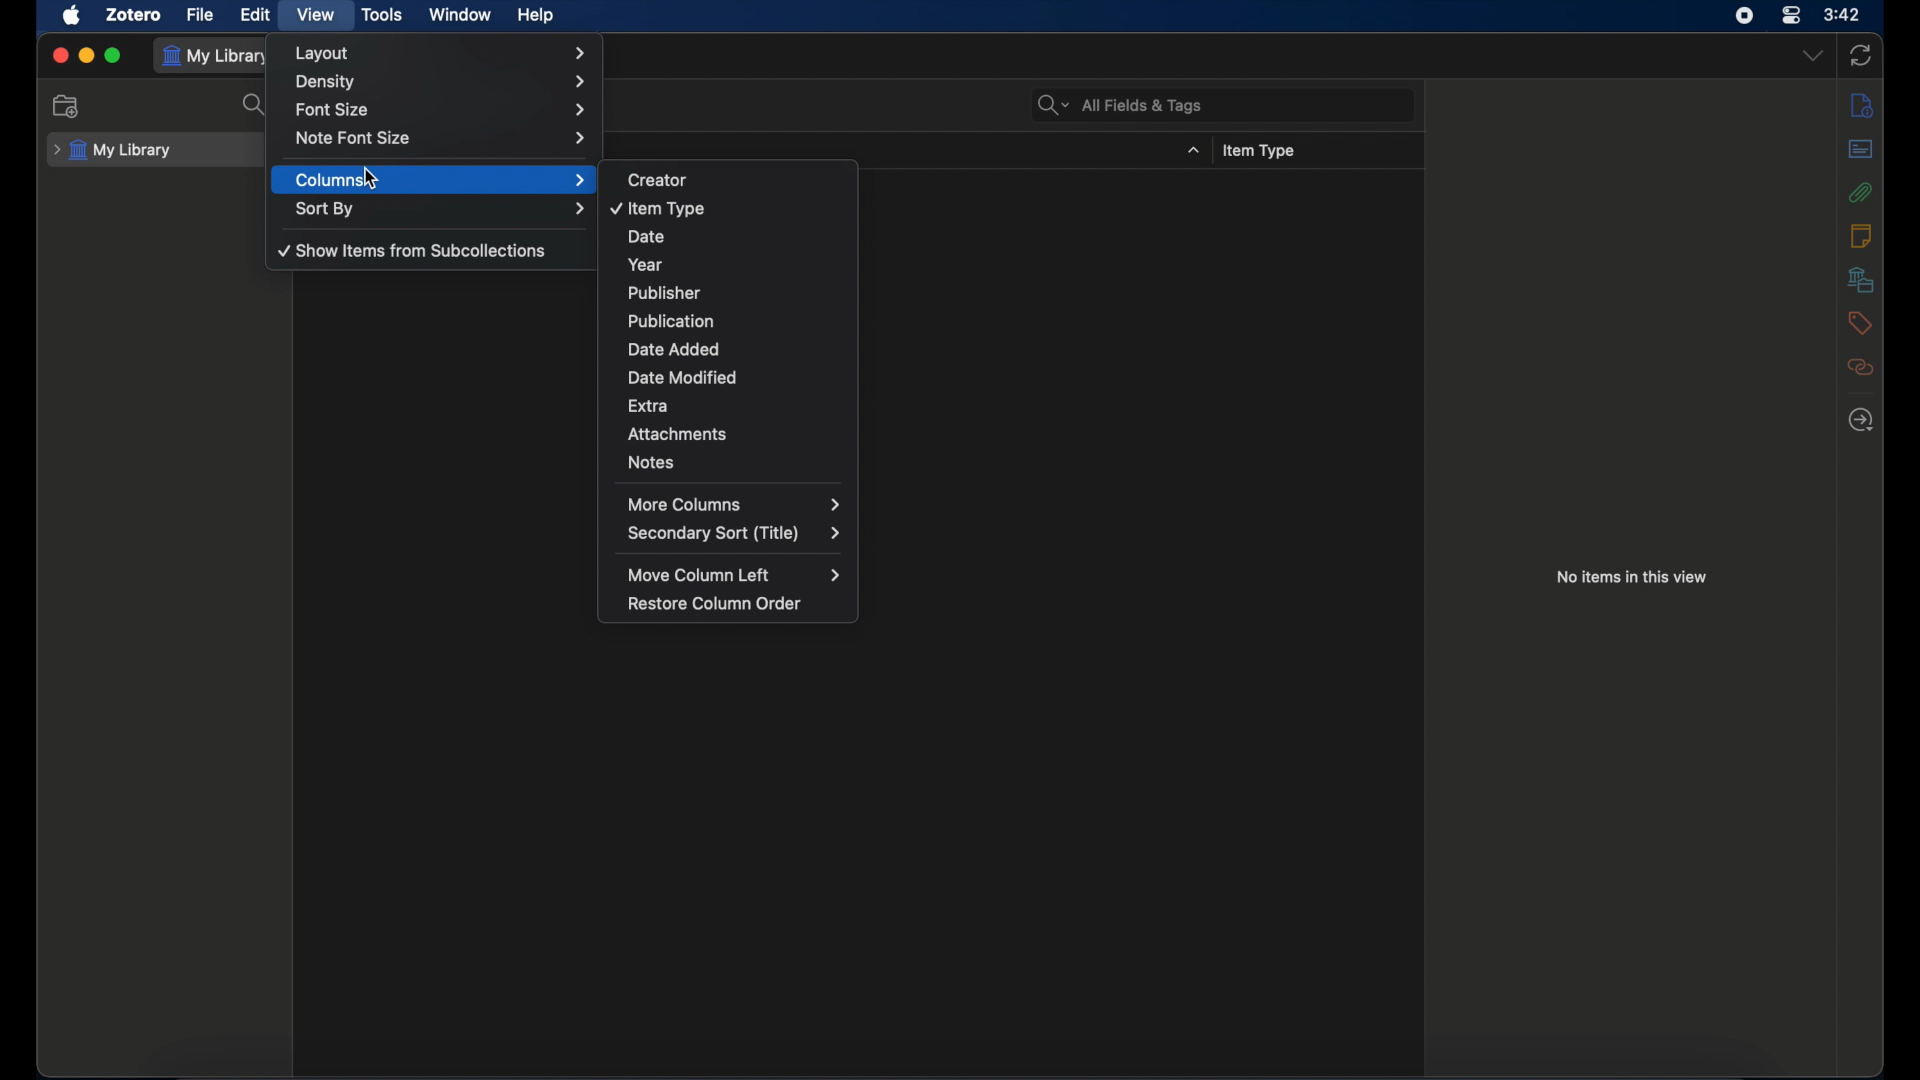 The height and width of the screenshot is (1080, 1920). What do you see at coordinates (73, 16) in the screenshot?
I see `apple icon` at bounding box center [73, 16].